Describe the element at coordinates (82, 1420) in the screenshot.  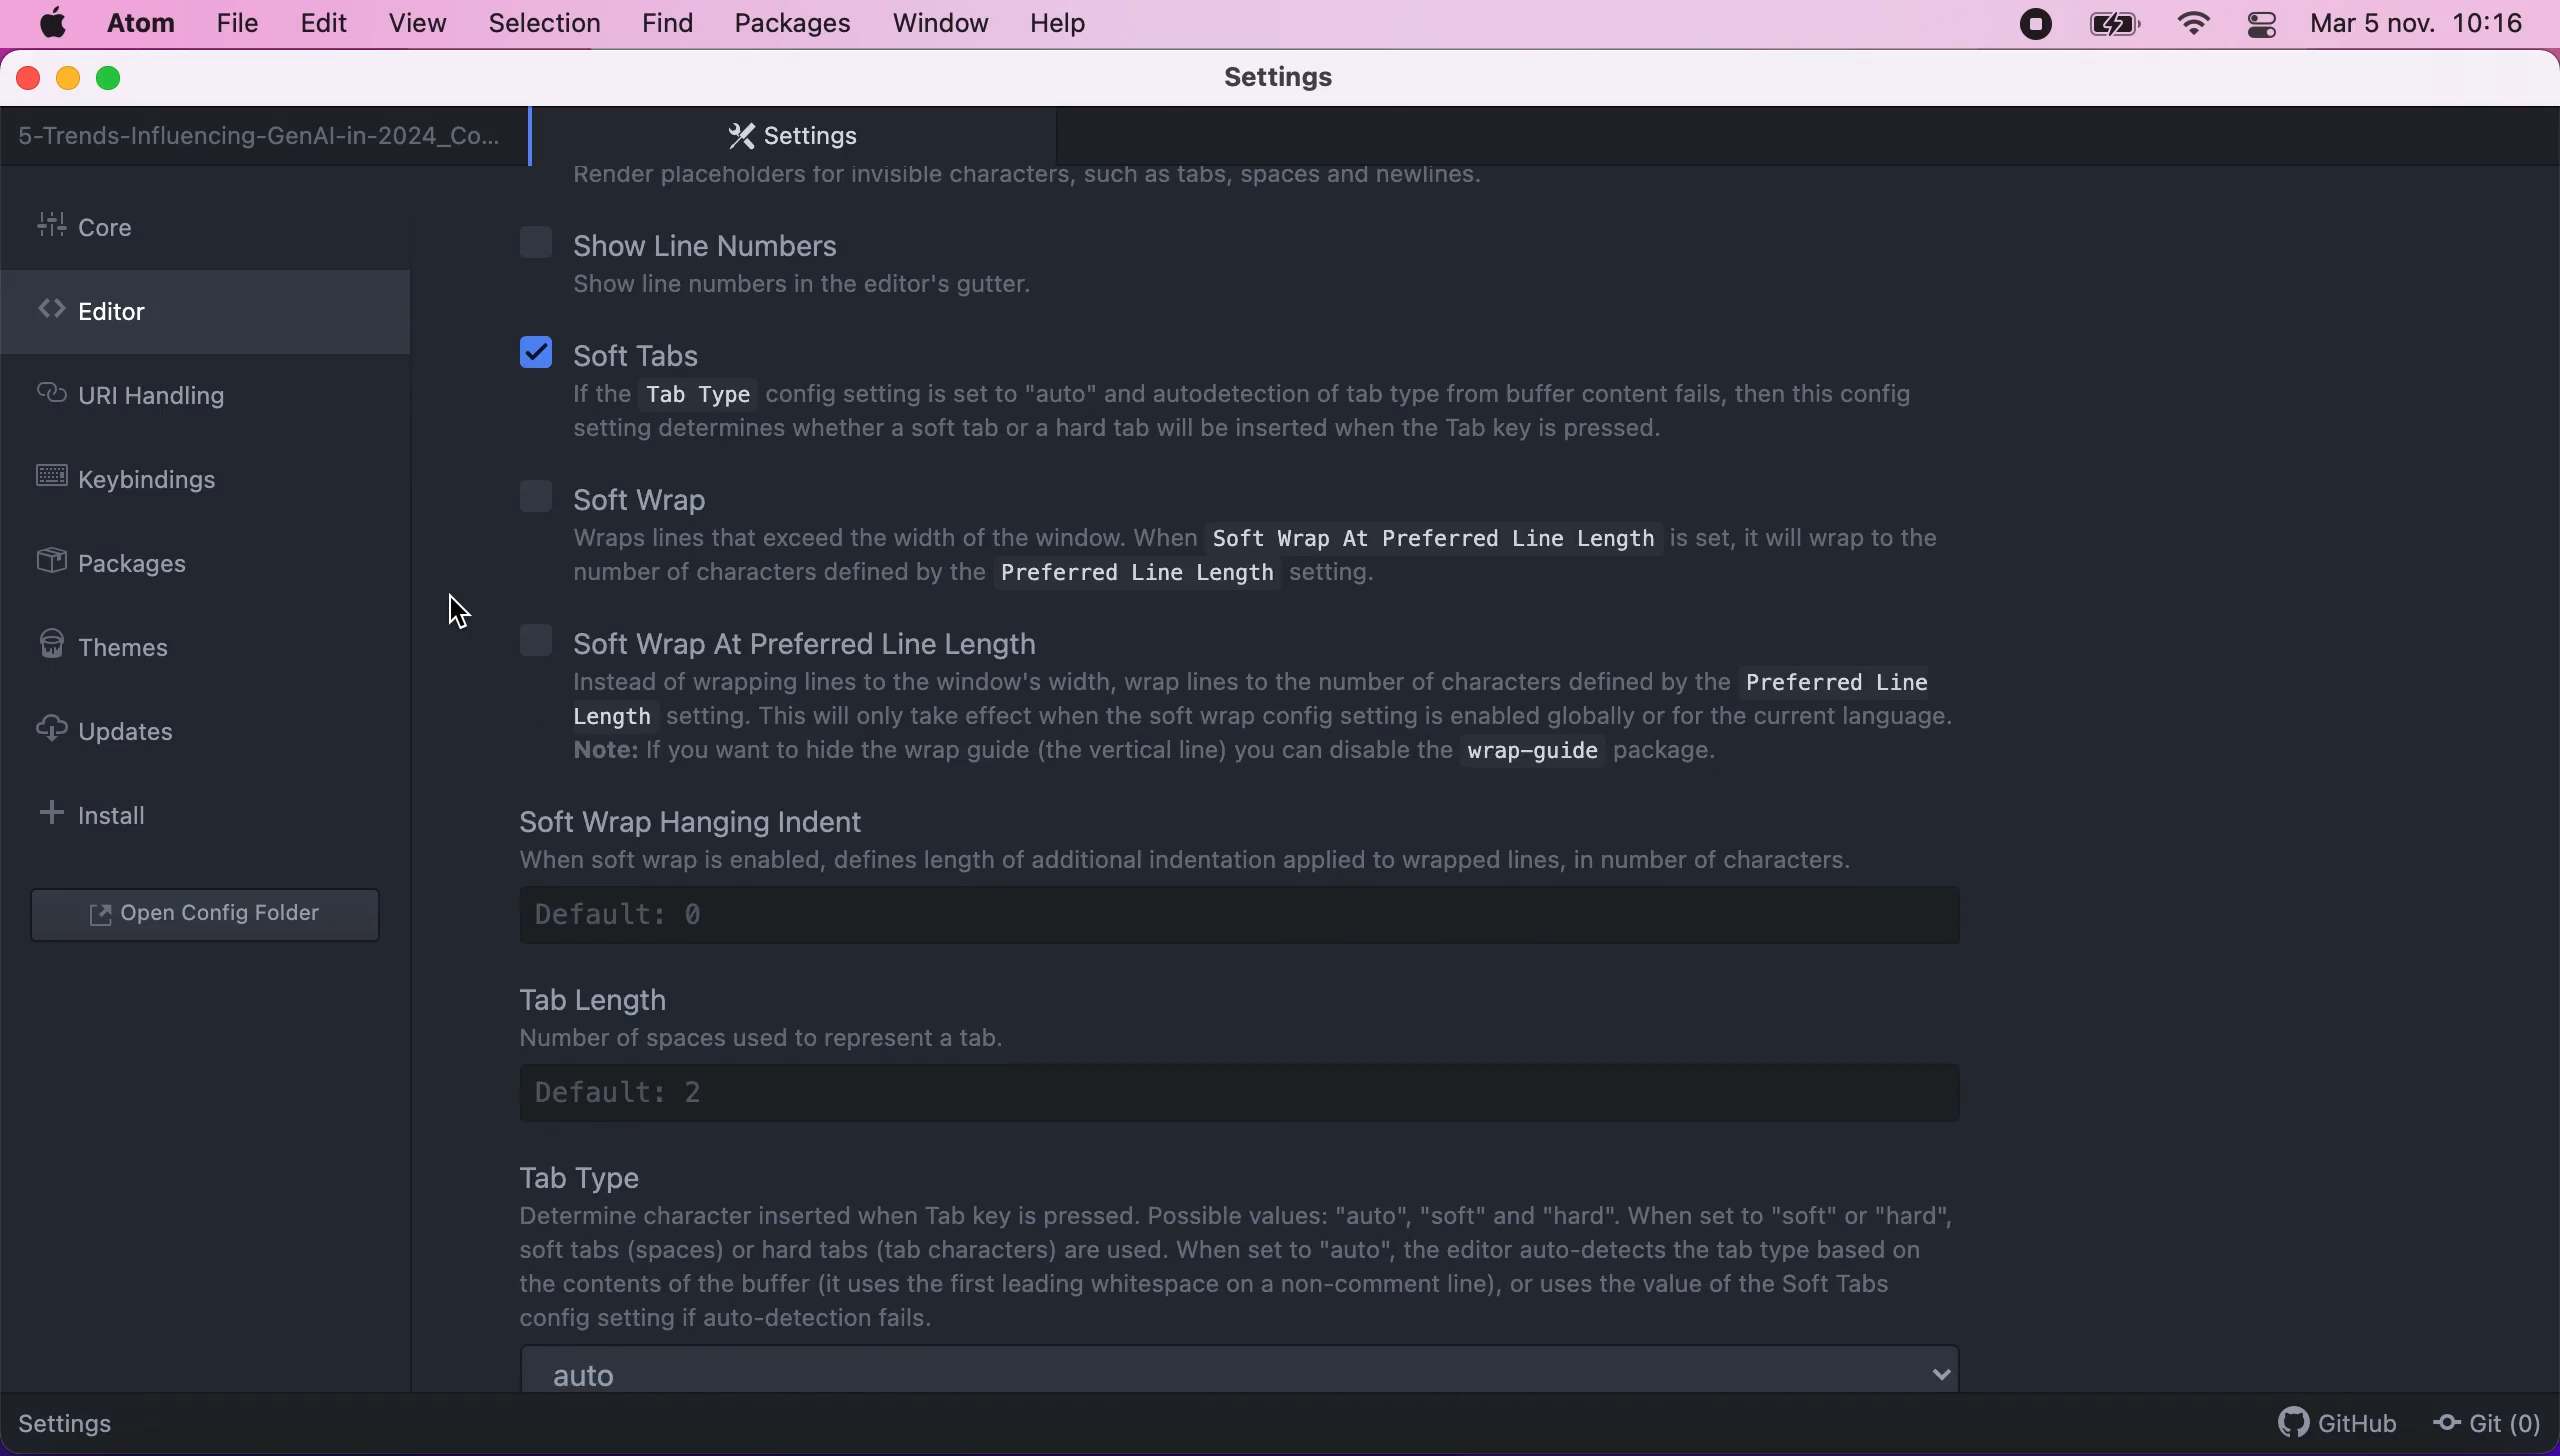
I see `settings` at that location.